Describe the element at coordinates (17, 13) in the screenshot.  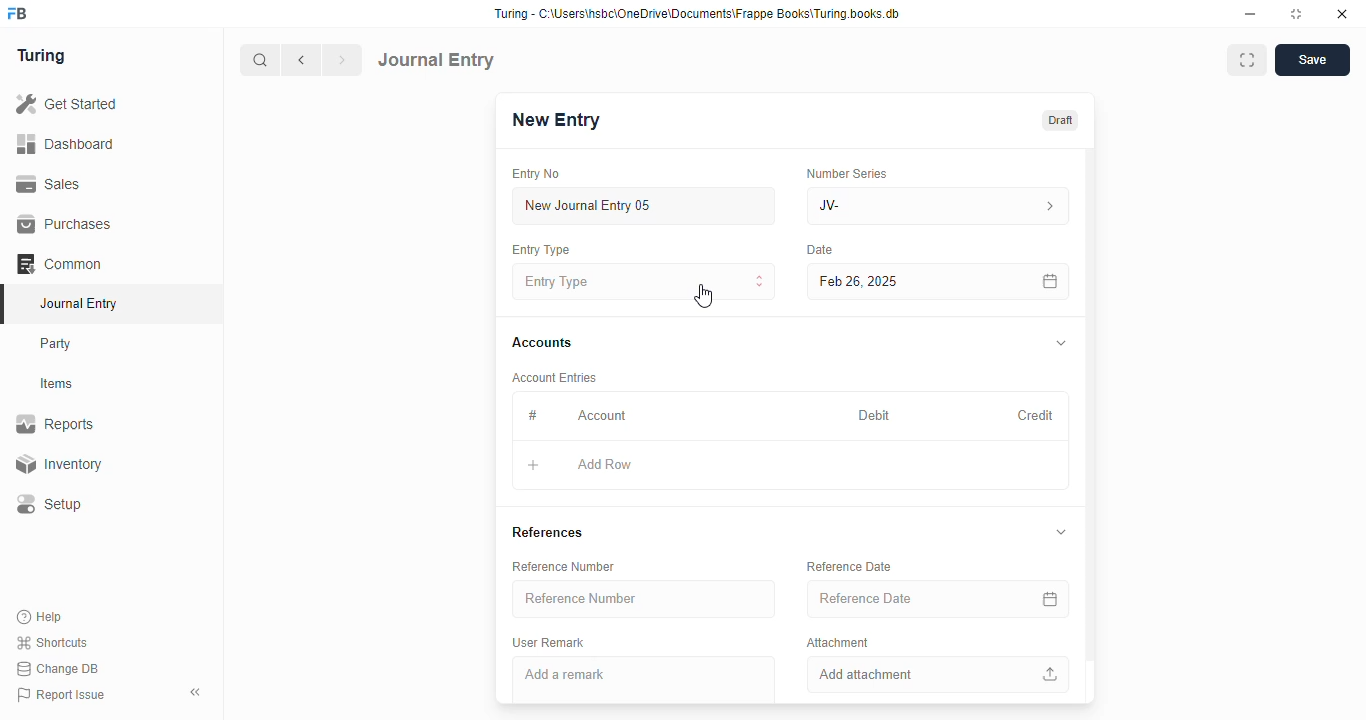
I see `FB - logo` at that location.